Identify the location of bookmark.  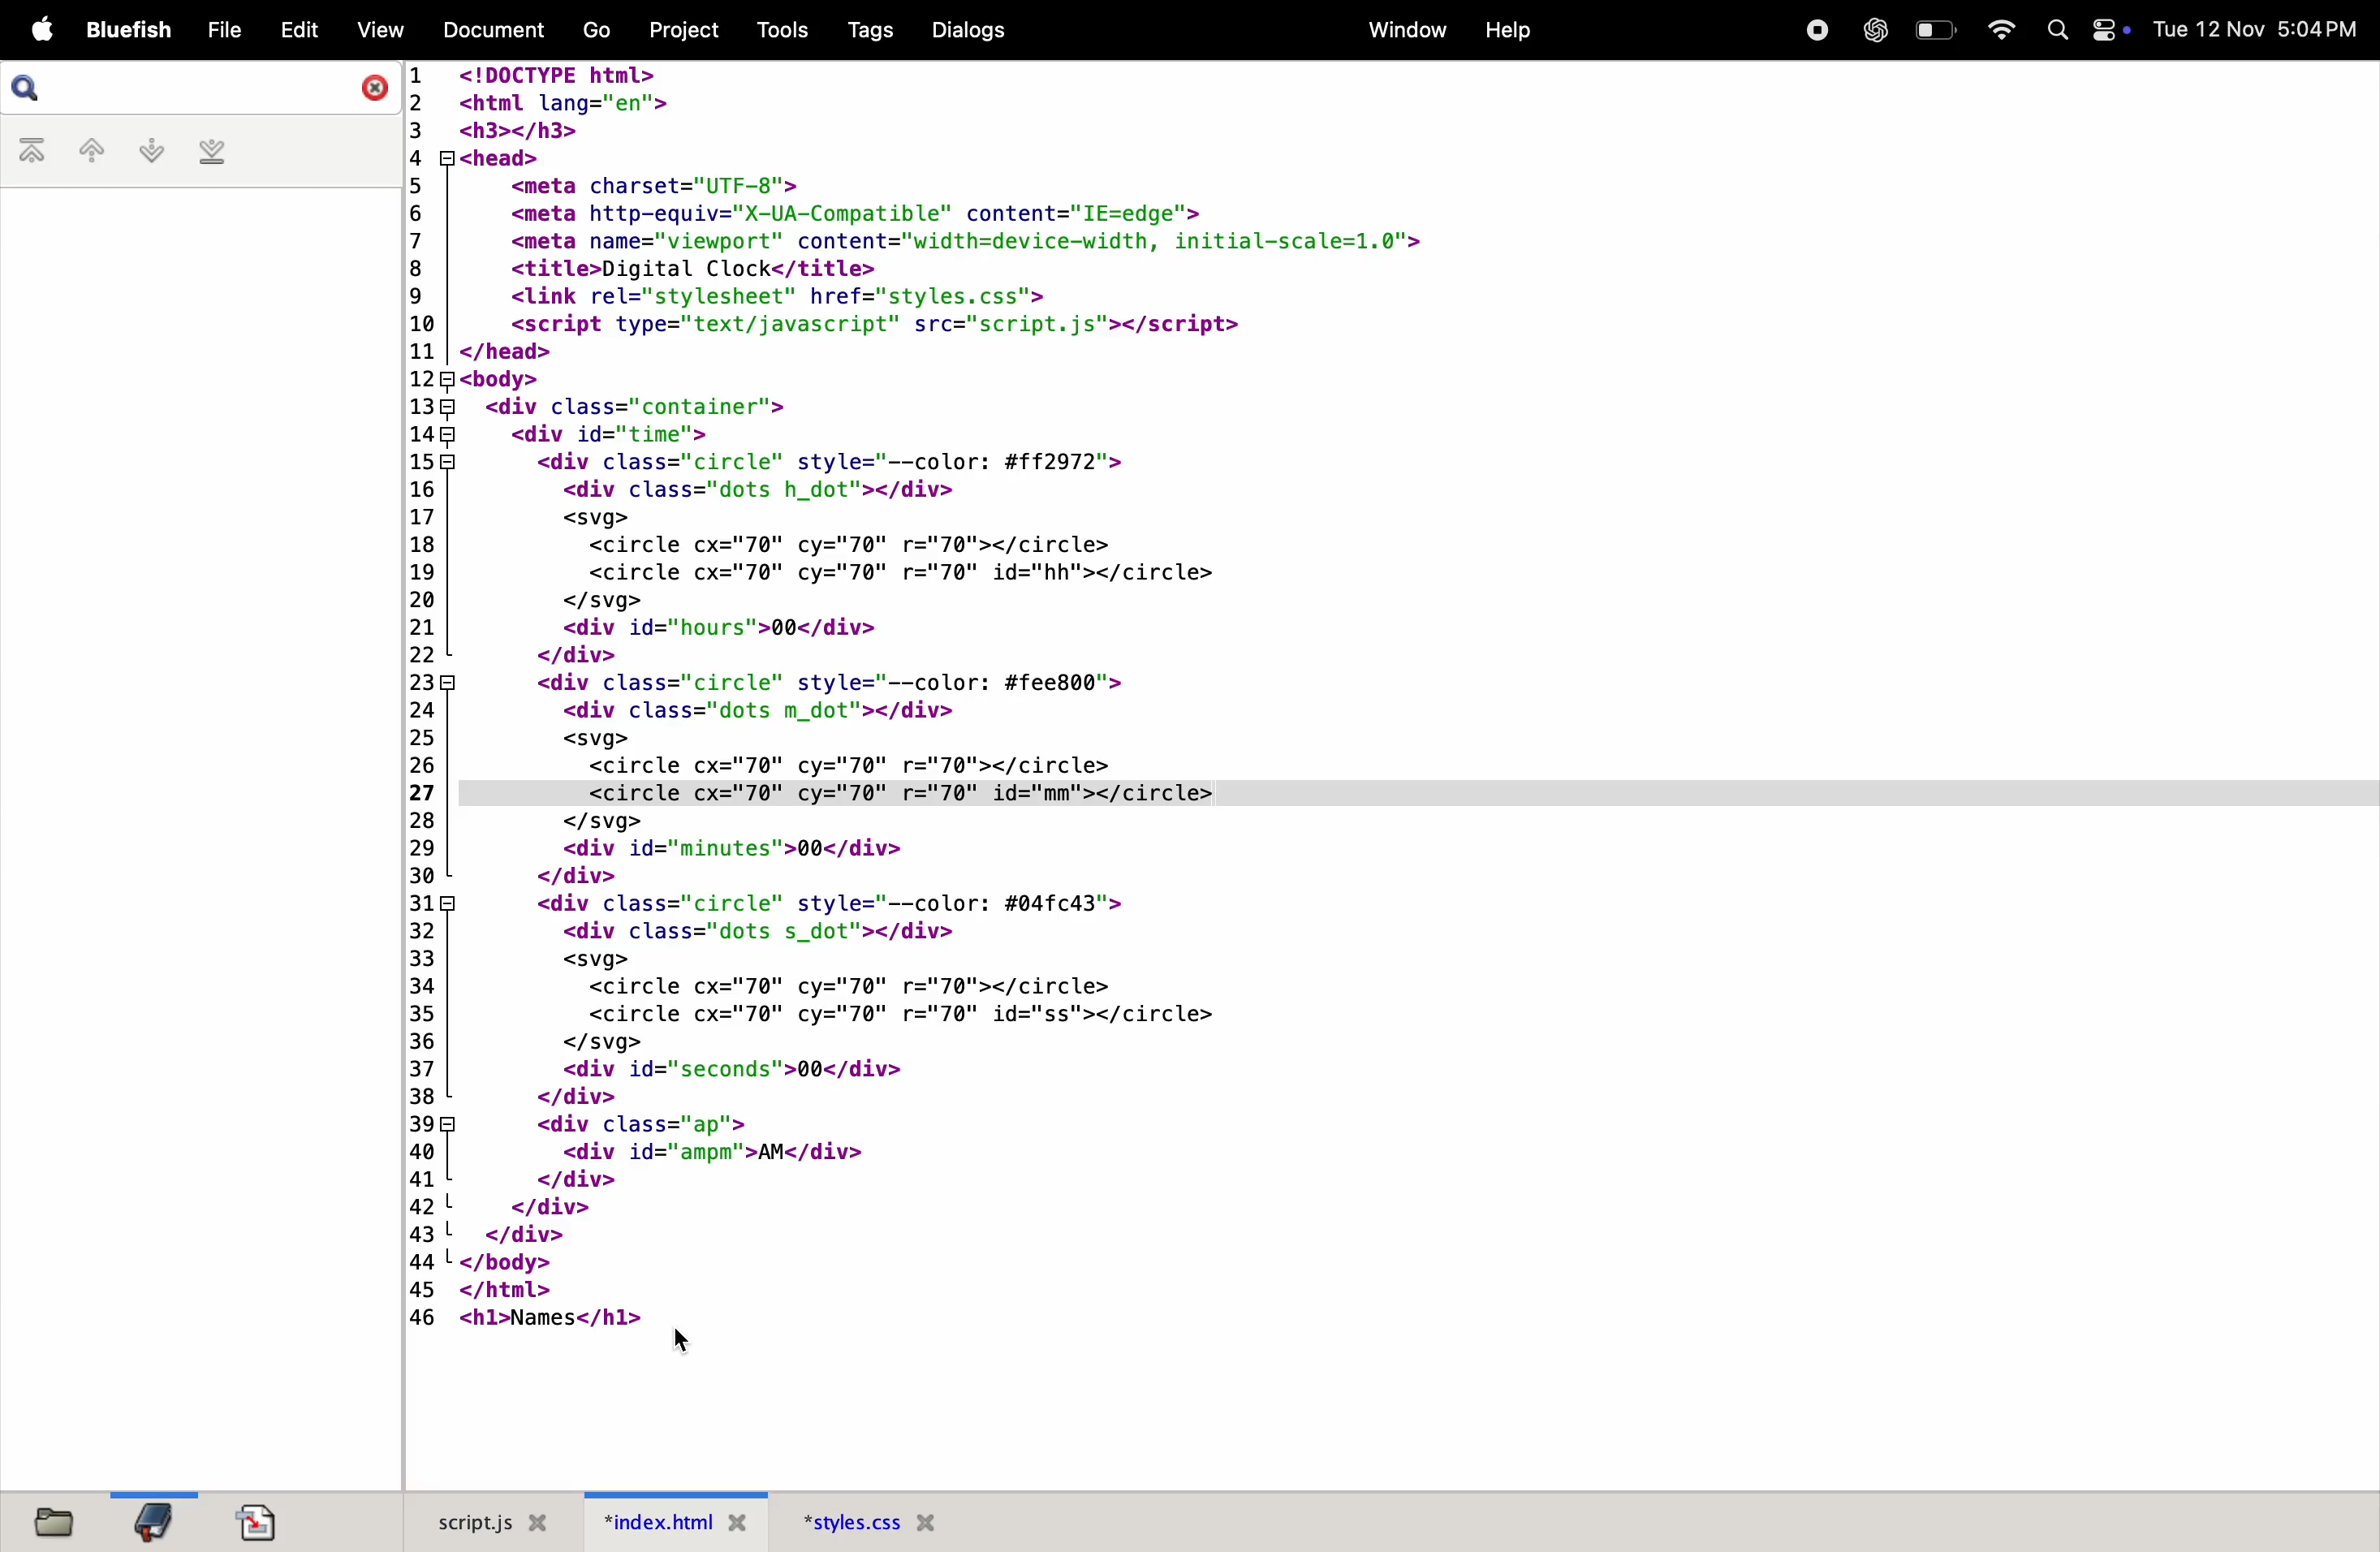
(152, 1519).